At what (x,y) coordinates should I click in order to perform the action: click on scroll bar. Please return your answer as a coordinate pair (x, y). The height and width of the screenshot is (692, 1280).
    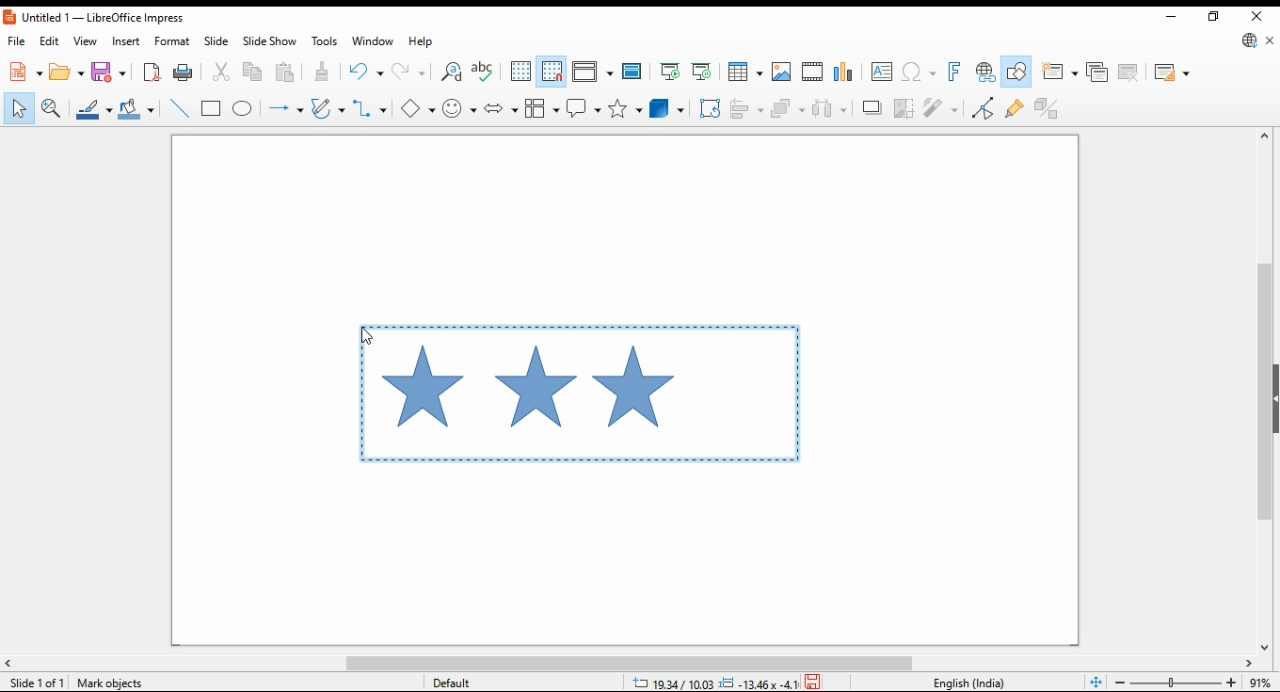
    Looking at the image, I should click on (640, 662).